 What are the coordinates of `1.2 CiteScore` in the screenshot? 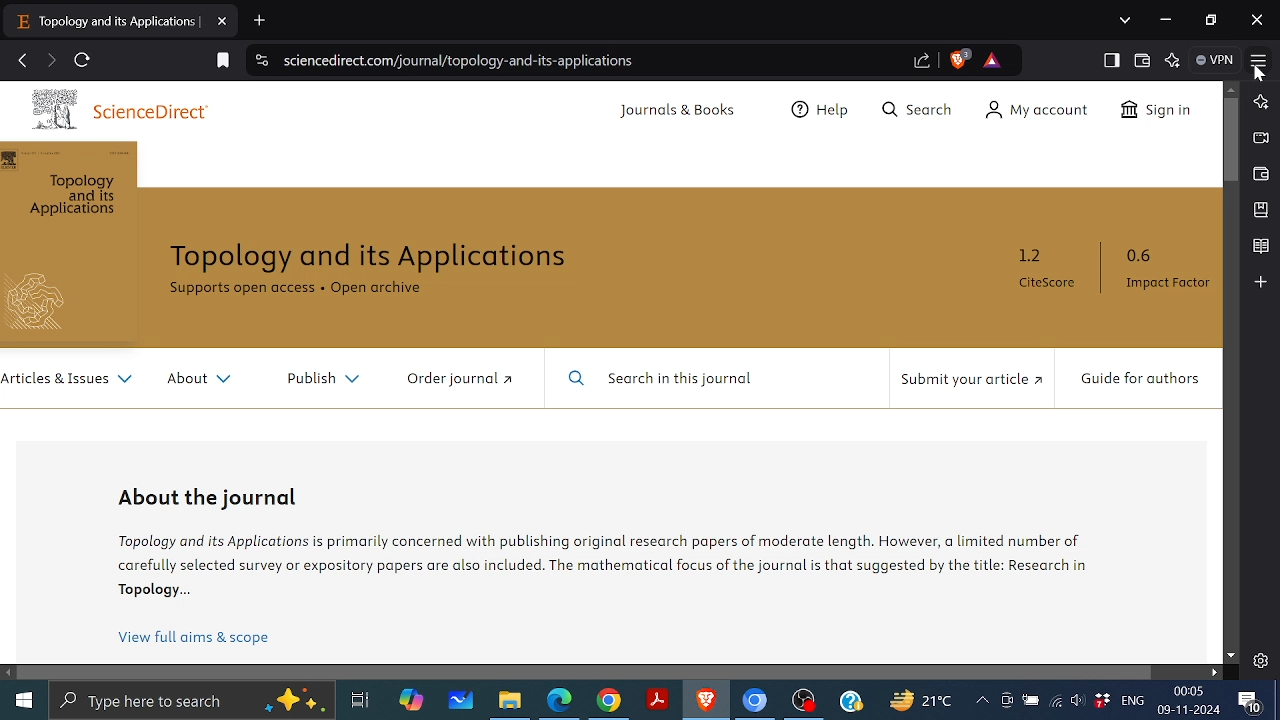 It's located at (1051, 268).